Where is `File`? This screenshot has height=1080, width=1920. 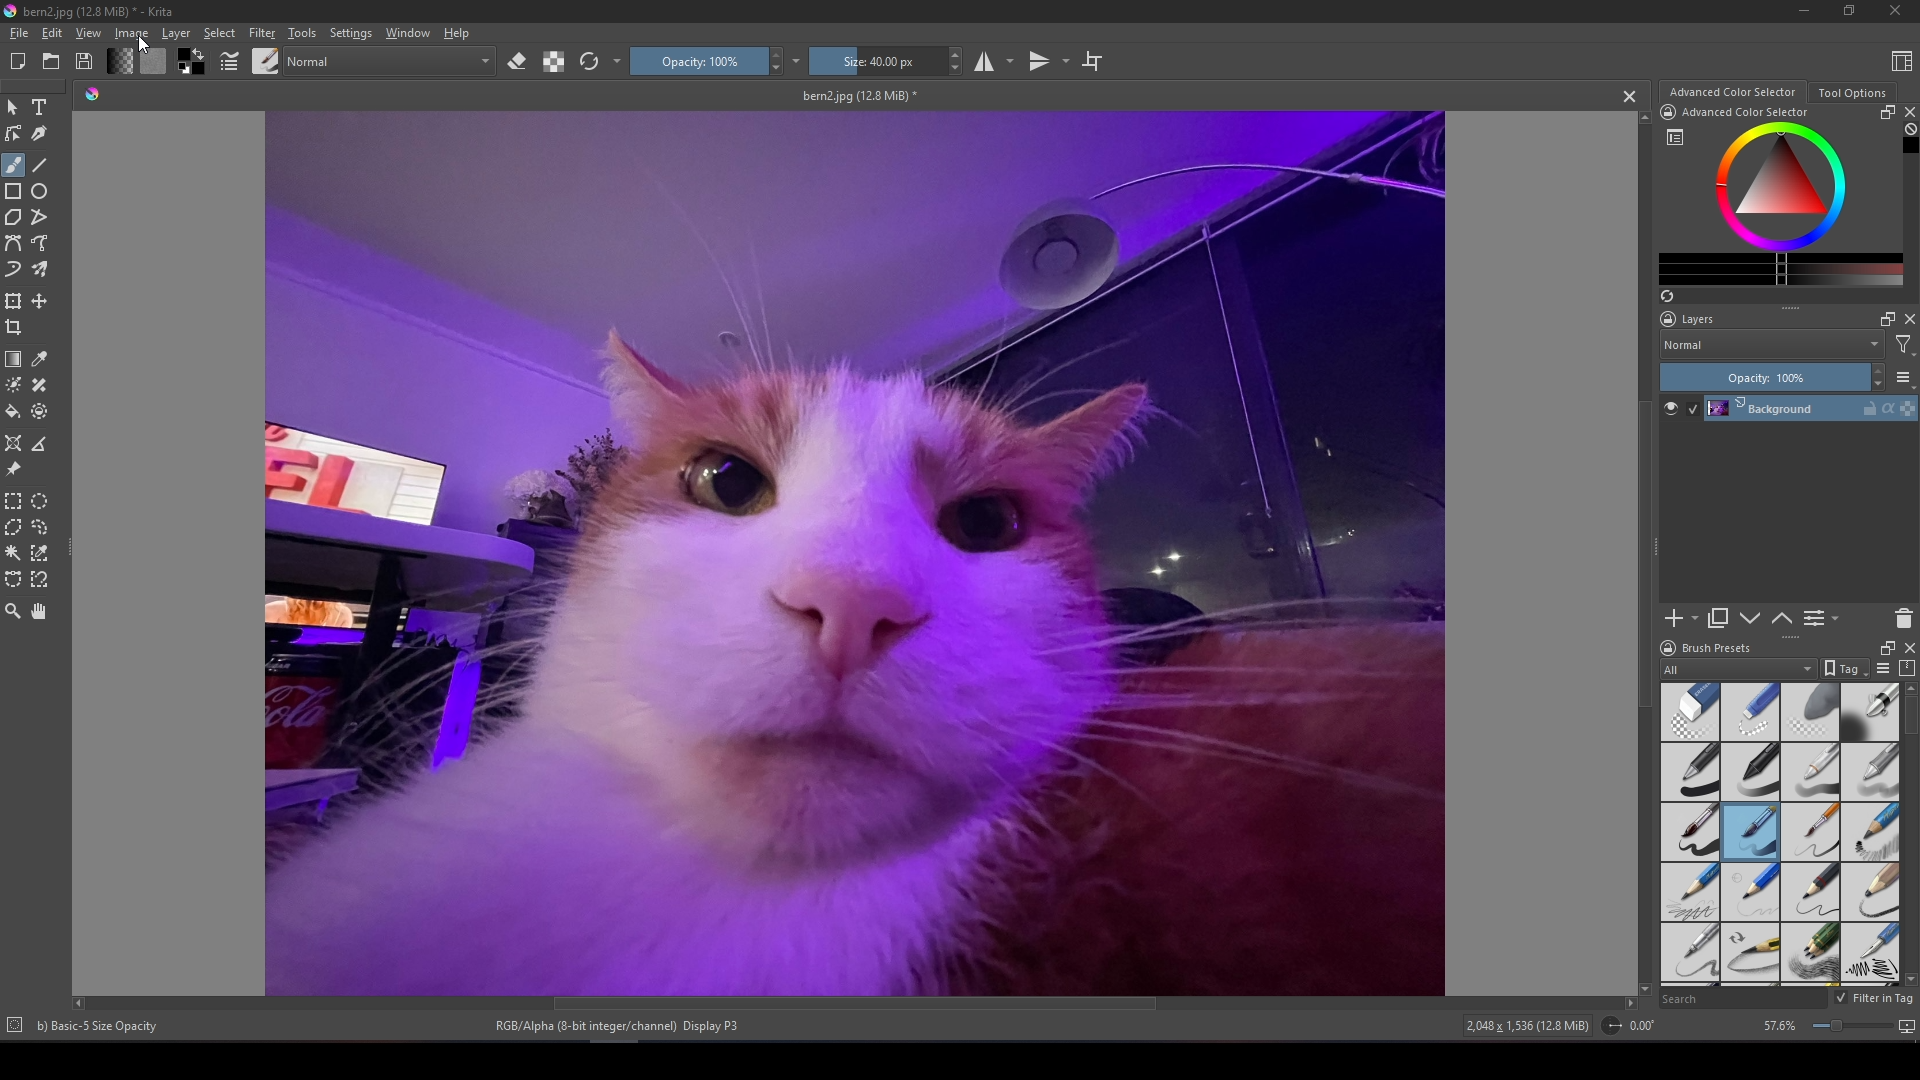 File is located at coordinates (19, 34).